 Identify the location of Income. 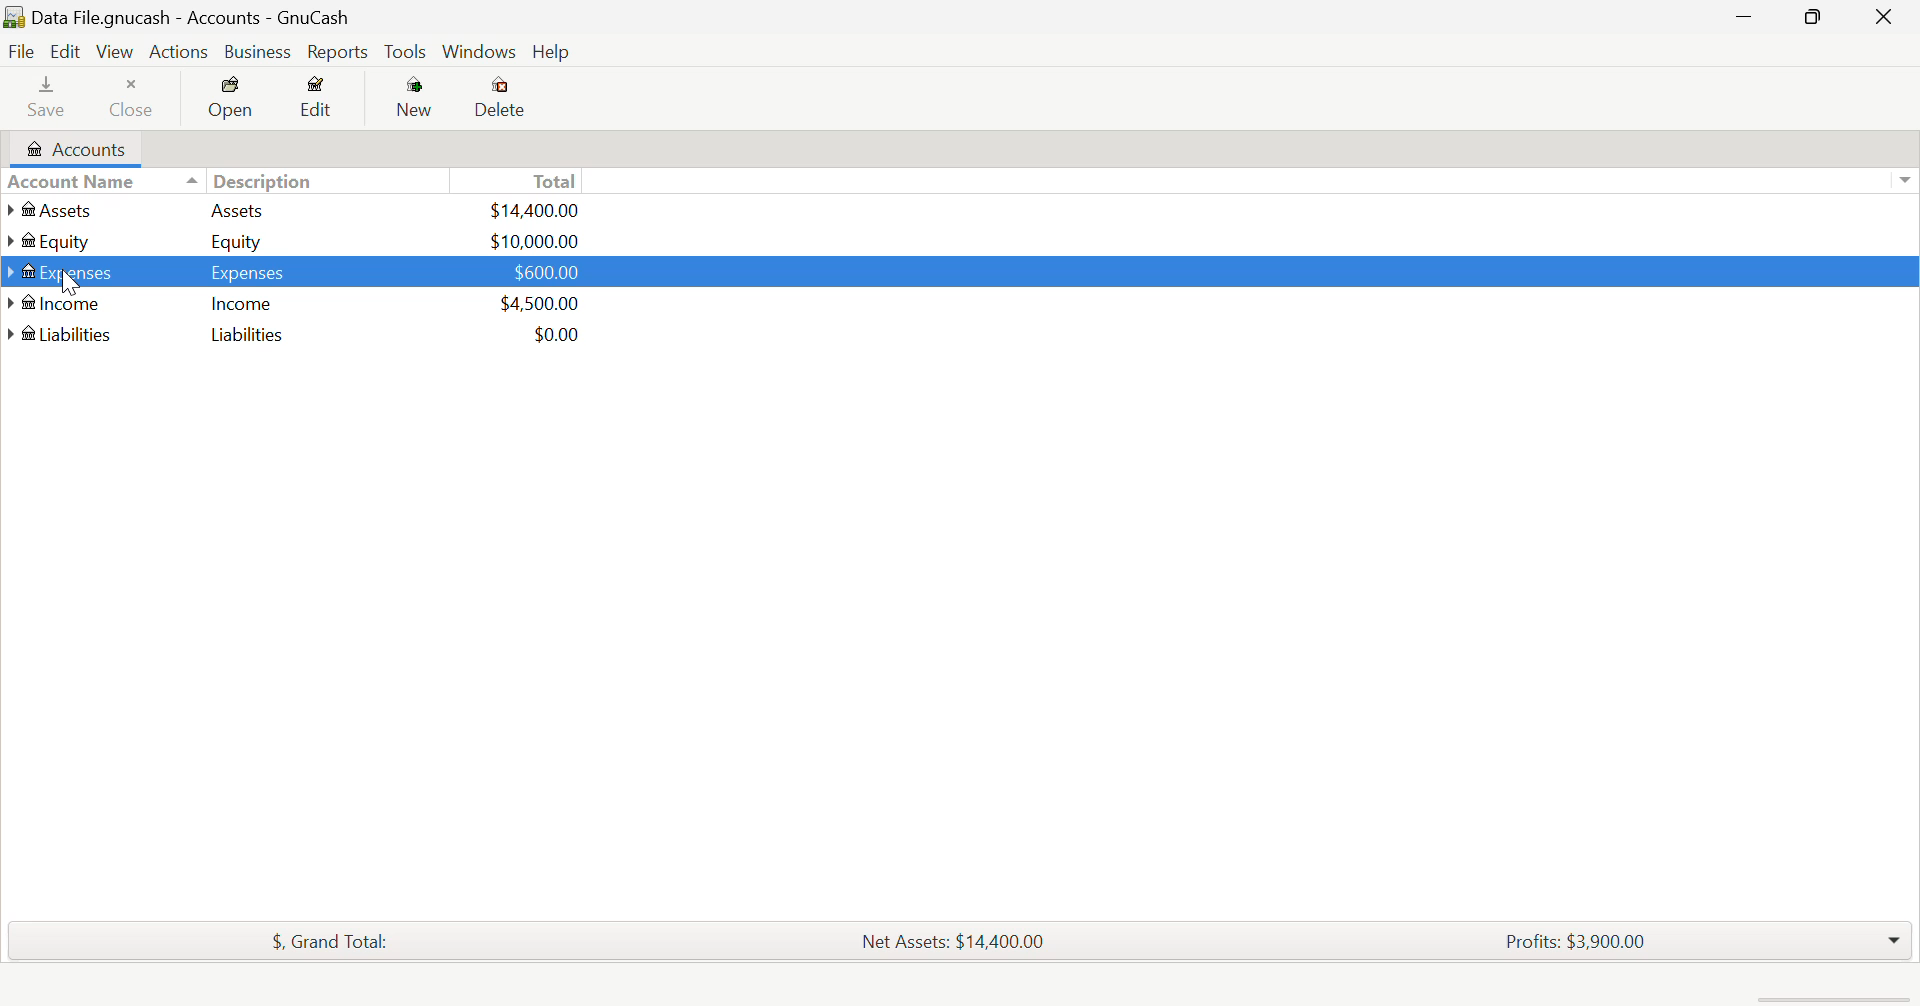
(244, 305).